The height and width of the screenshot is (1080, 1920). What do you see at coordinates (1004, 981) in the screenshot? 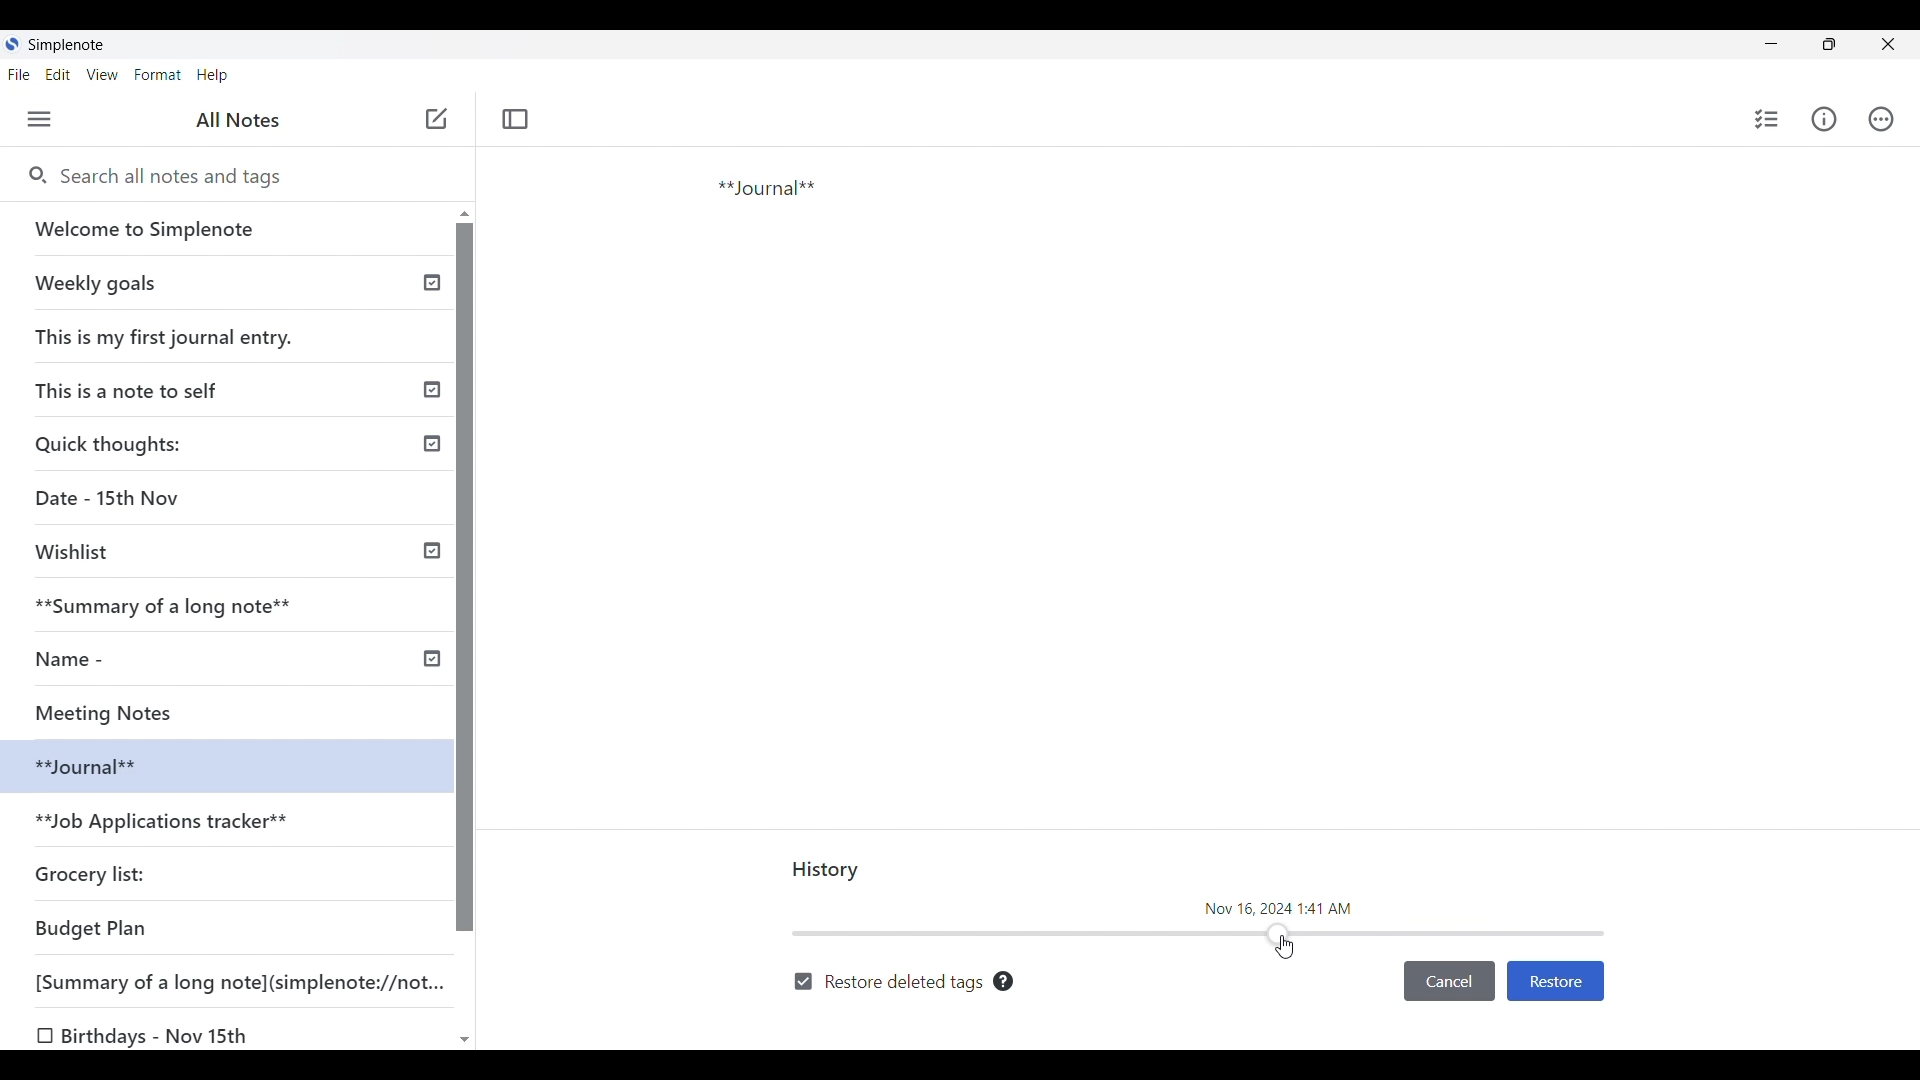
I see `Description of toggle next to it` at bounding box center [1004, 981].